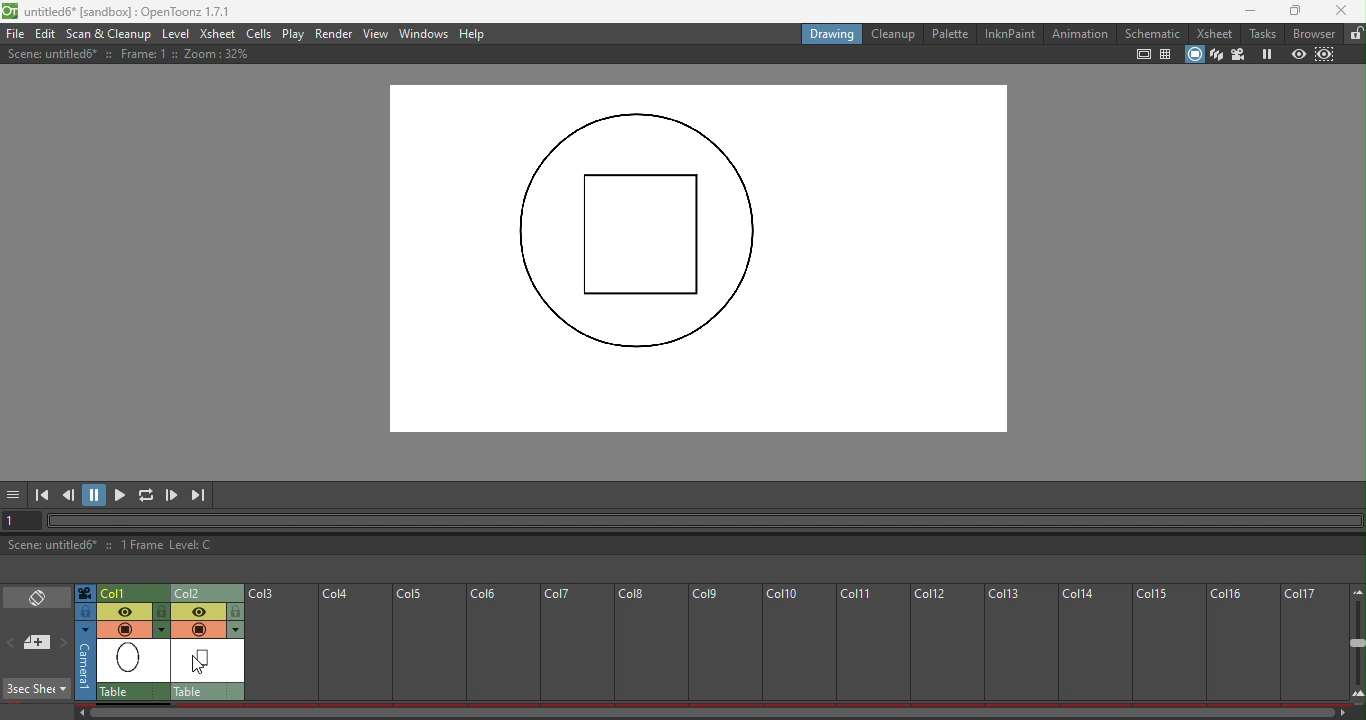  What do you see at coordinates (164, 630) in the screenshot?
I see `Additional column settings` at bounding box center [164, 630].